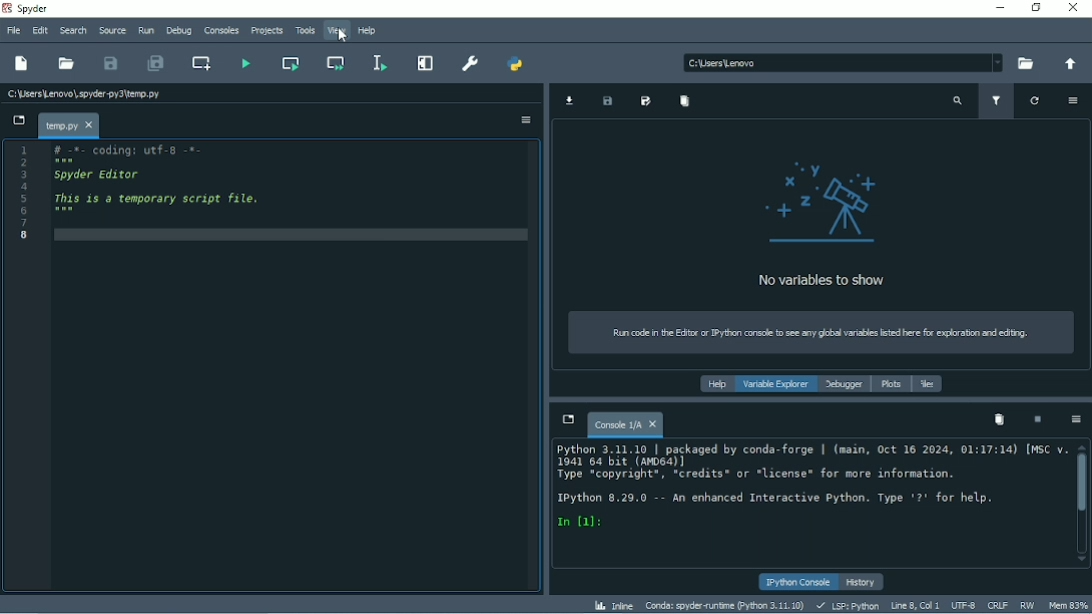 The image size is (1092, 614). What do you see at coordinates (158, 198) in the screenshot?
I see `This is a temporary script file.` at bounding box center [158, 198].